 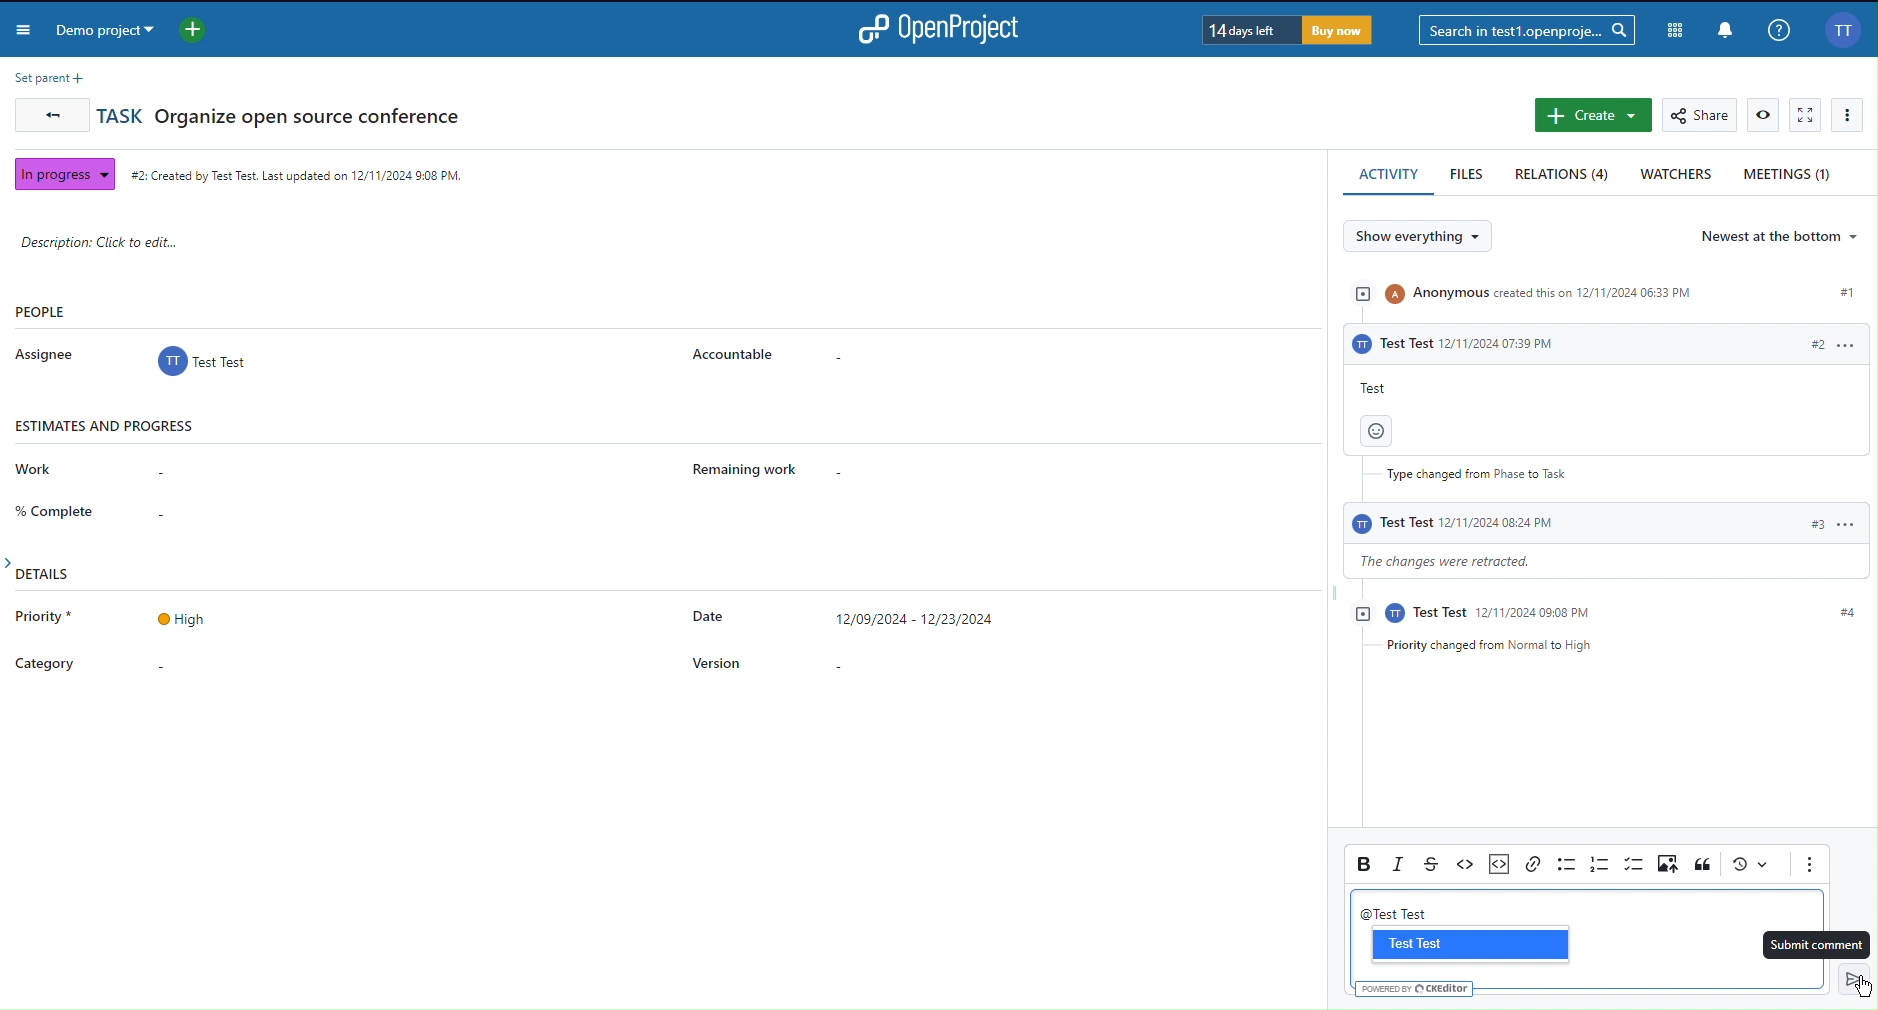 I want to click on People, so click(x=414, y=340).